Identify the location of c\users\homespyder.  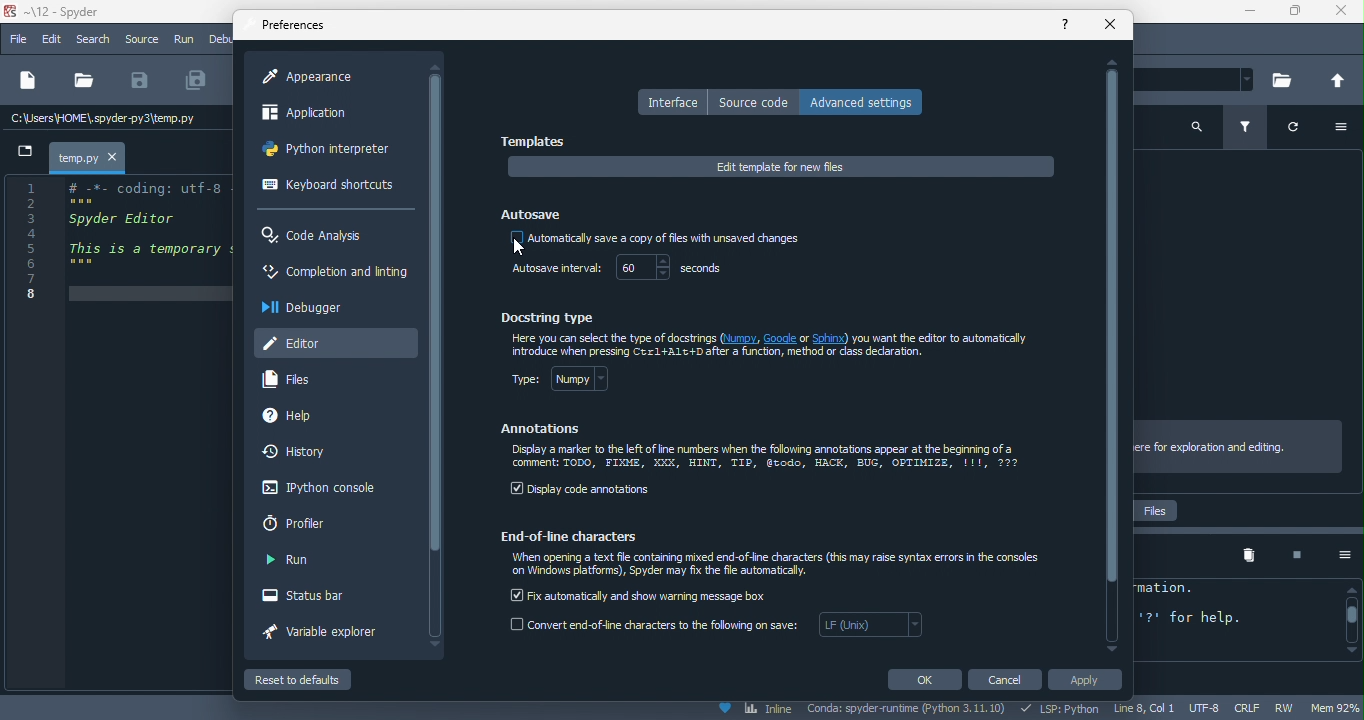
(104, 120).